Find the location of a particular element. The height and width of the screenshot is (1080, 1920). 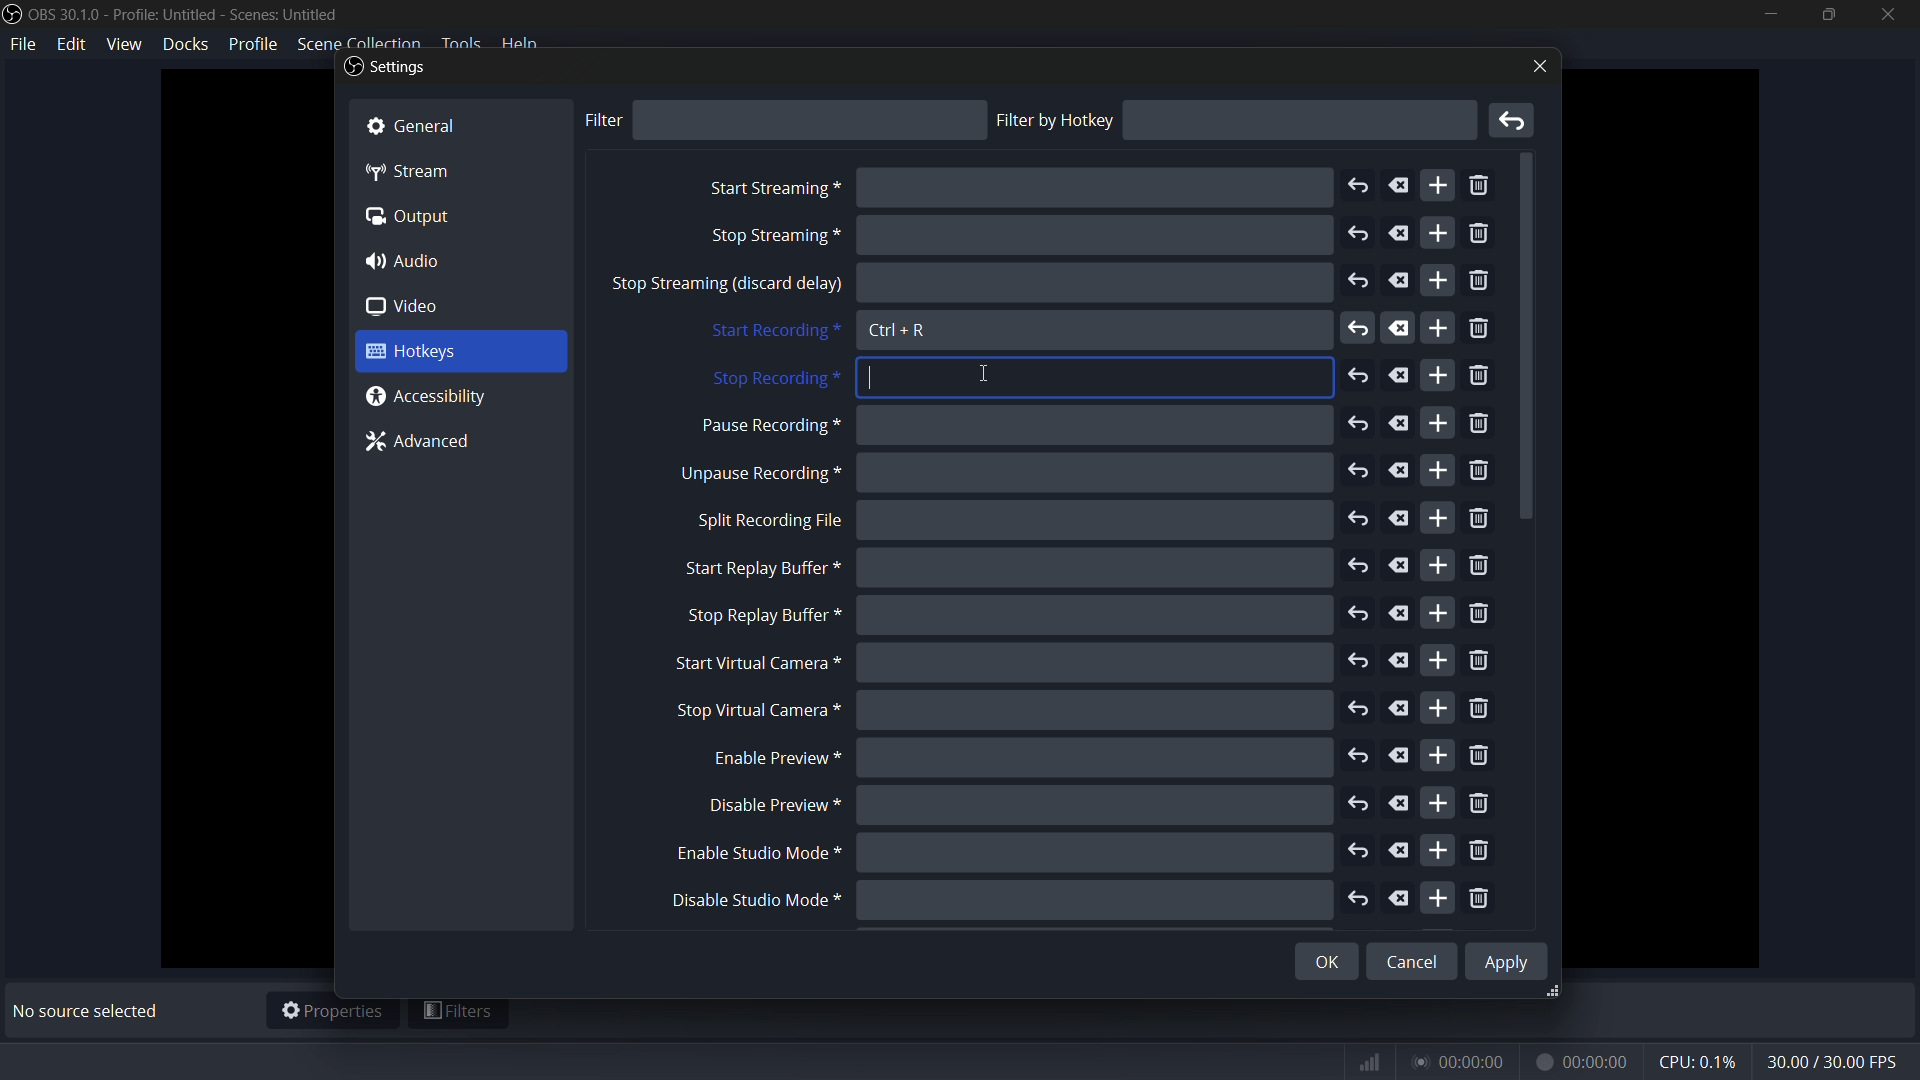

add more is located at coordinates (1438, 848).